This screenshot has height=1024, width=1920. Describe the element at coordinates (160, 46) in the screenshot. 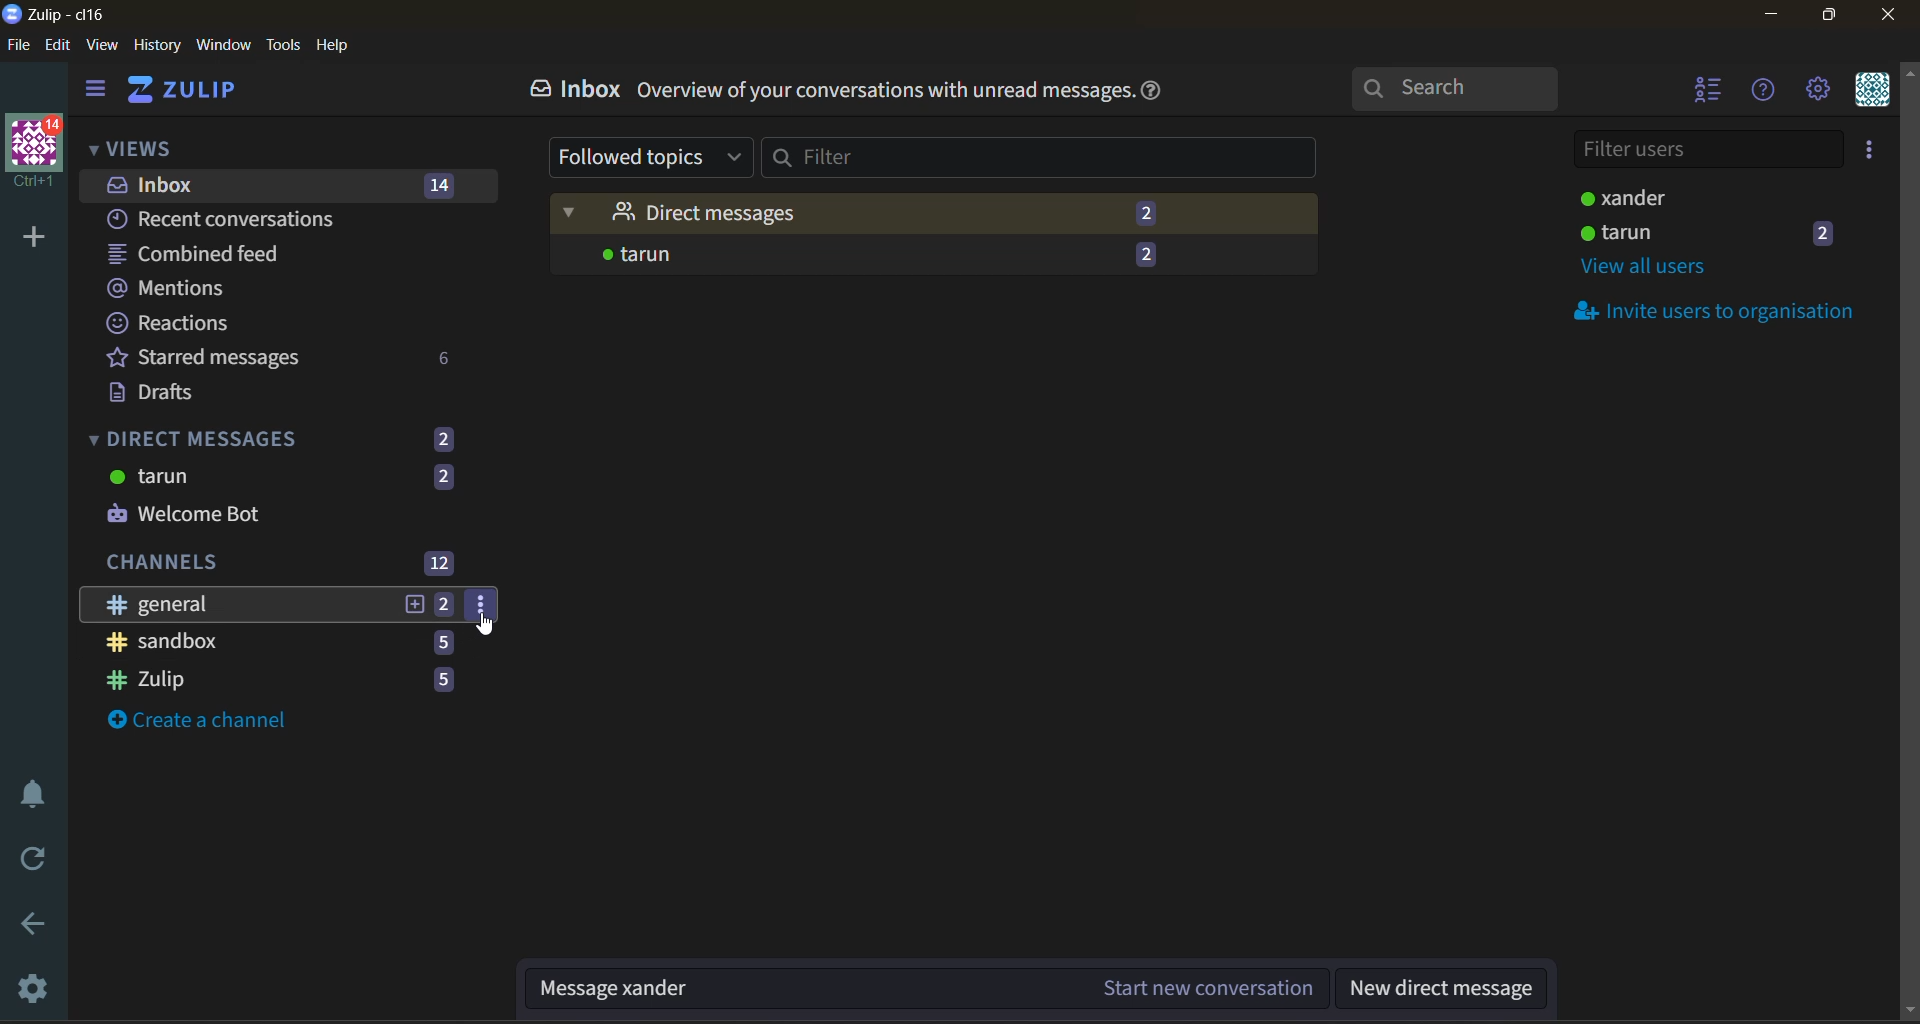

I see `history` at that location.